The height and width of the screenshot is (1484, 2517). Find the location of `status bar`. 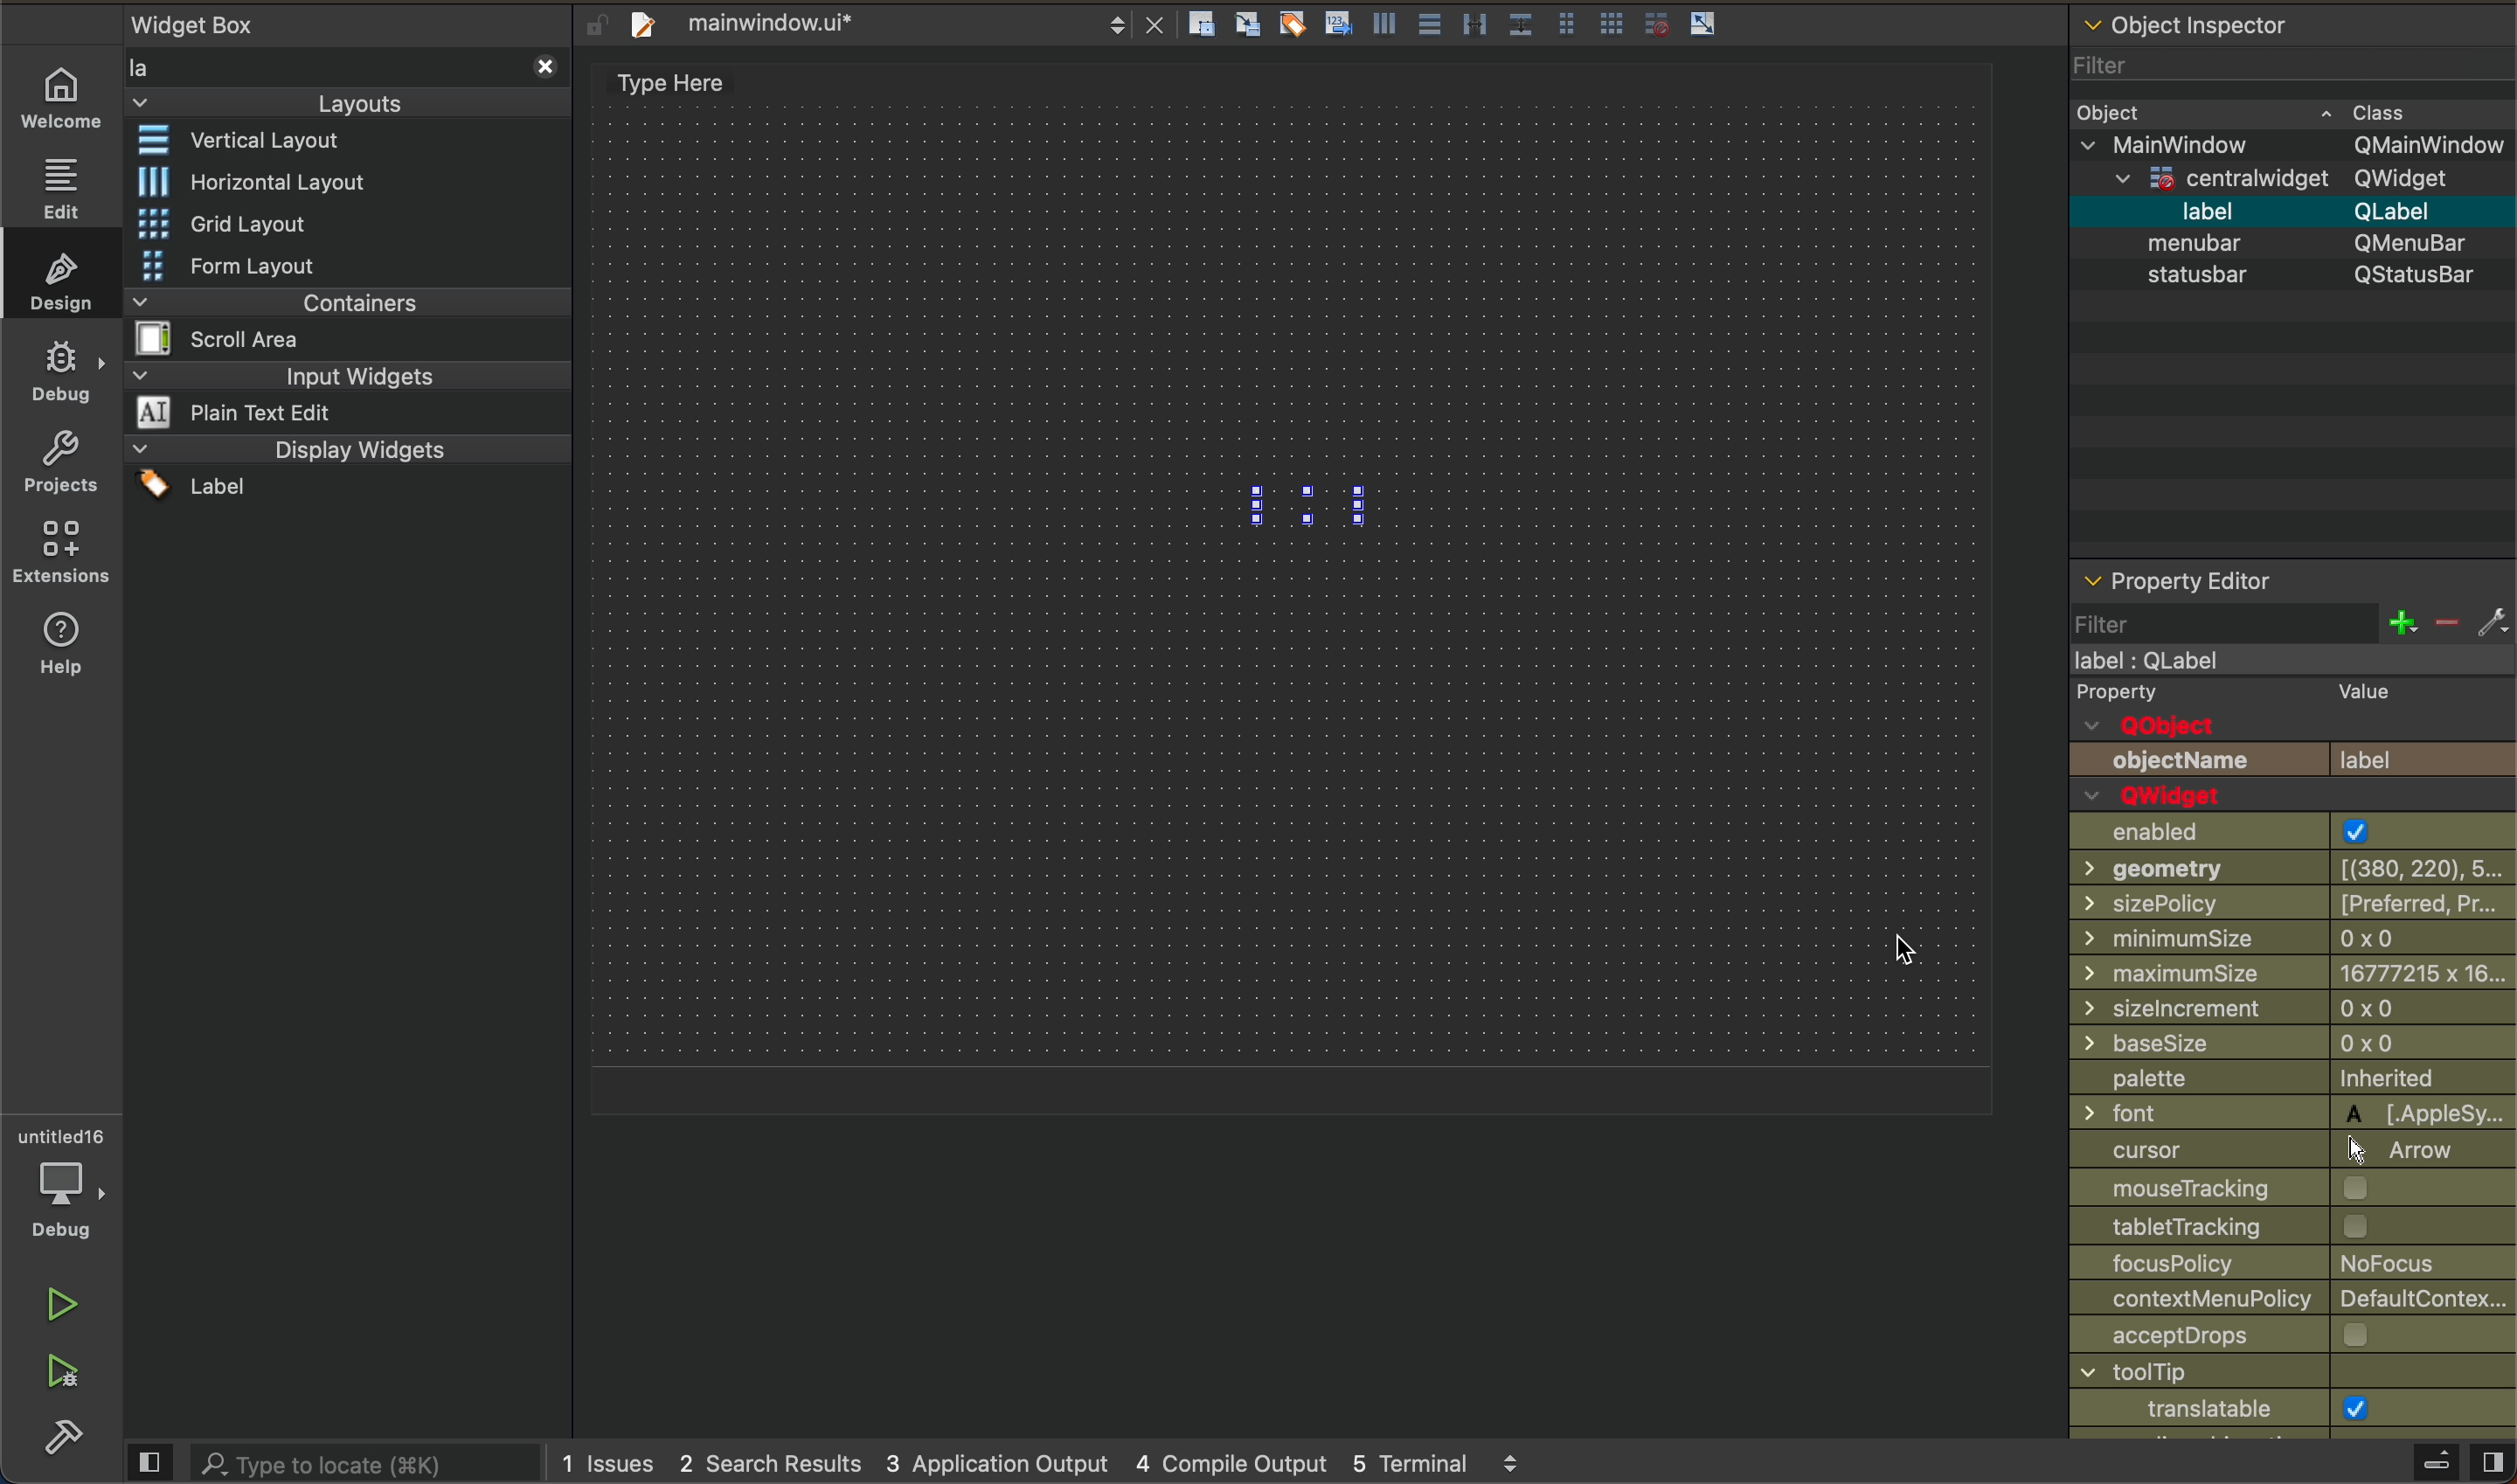

status bar is located at coordinates (2298, 285).